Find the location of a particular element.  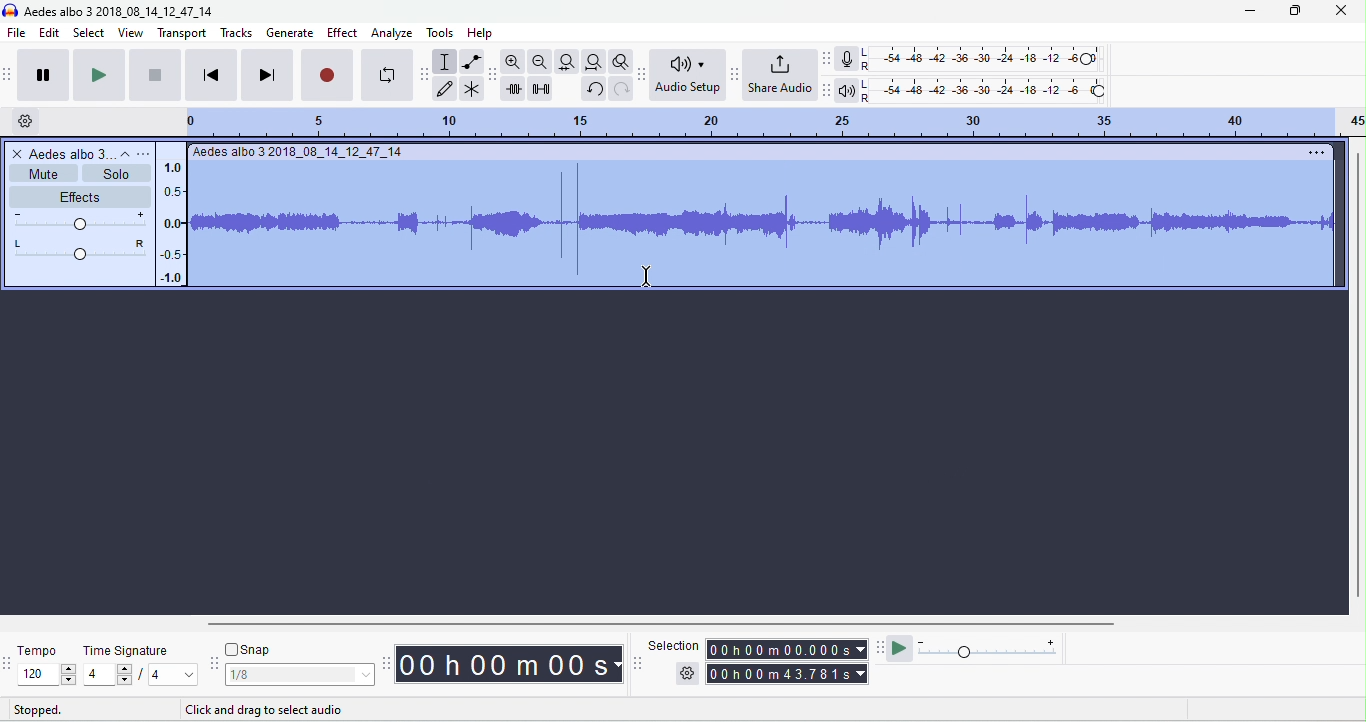

selection tool is located at coordinates (443, 62).